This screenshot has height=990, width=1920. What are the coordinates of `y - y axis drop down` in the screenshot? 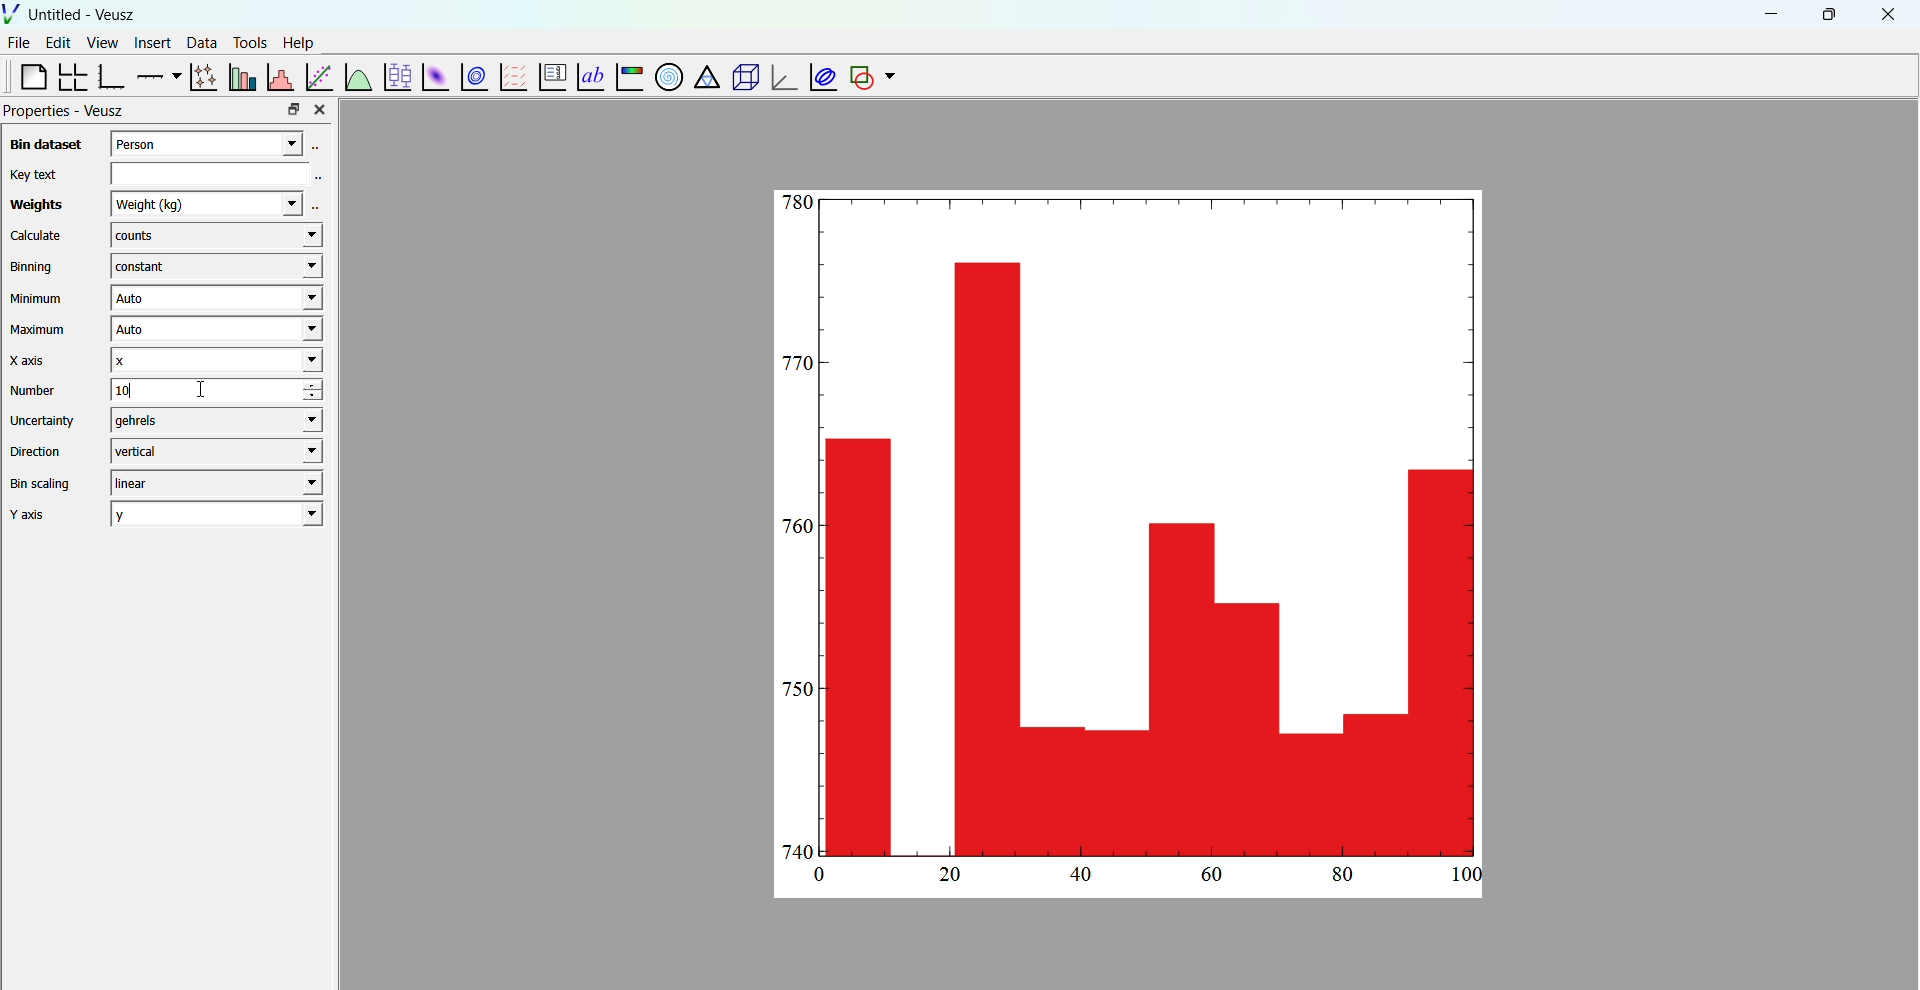 It's located at (217, 514).